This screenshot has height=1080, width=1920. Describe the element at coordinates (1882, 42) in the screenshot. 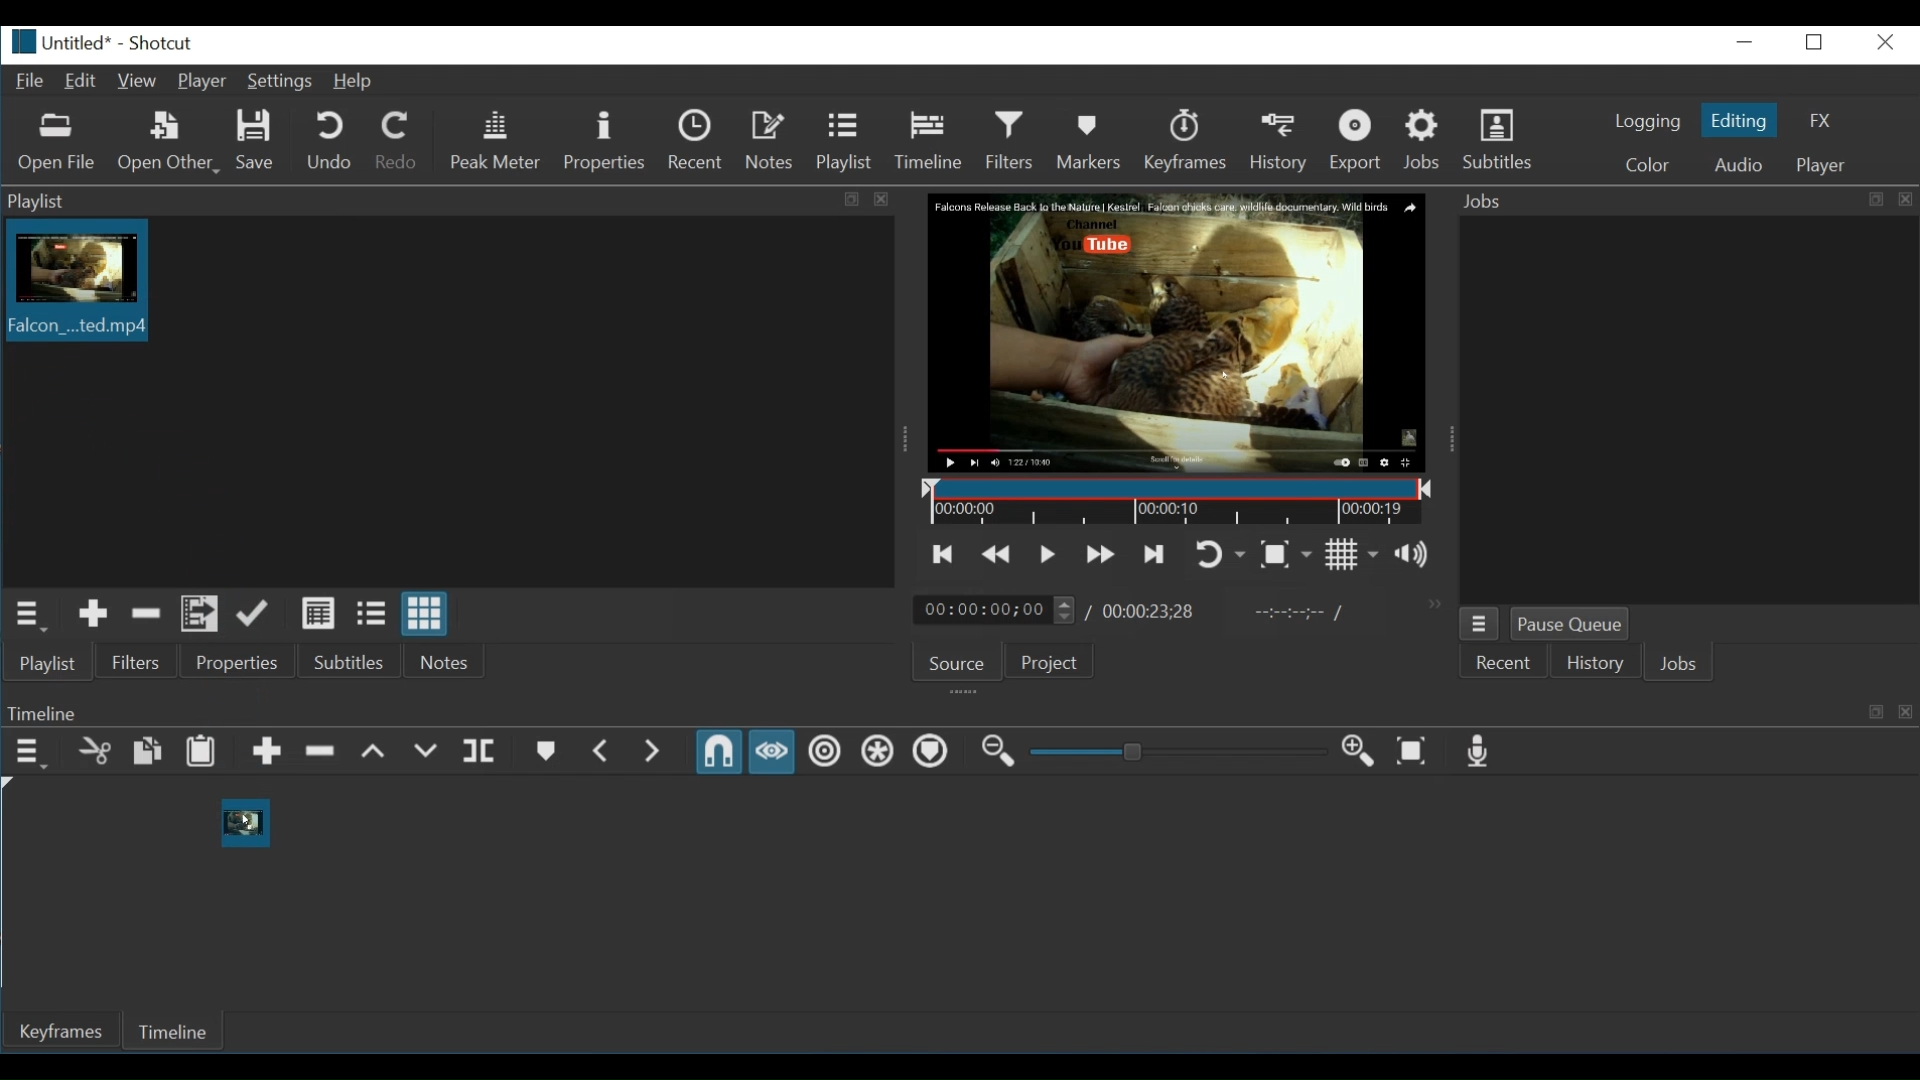

I see `Close` at that location.